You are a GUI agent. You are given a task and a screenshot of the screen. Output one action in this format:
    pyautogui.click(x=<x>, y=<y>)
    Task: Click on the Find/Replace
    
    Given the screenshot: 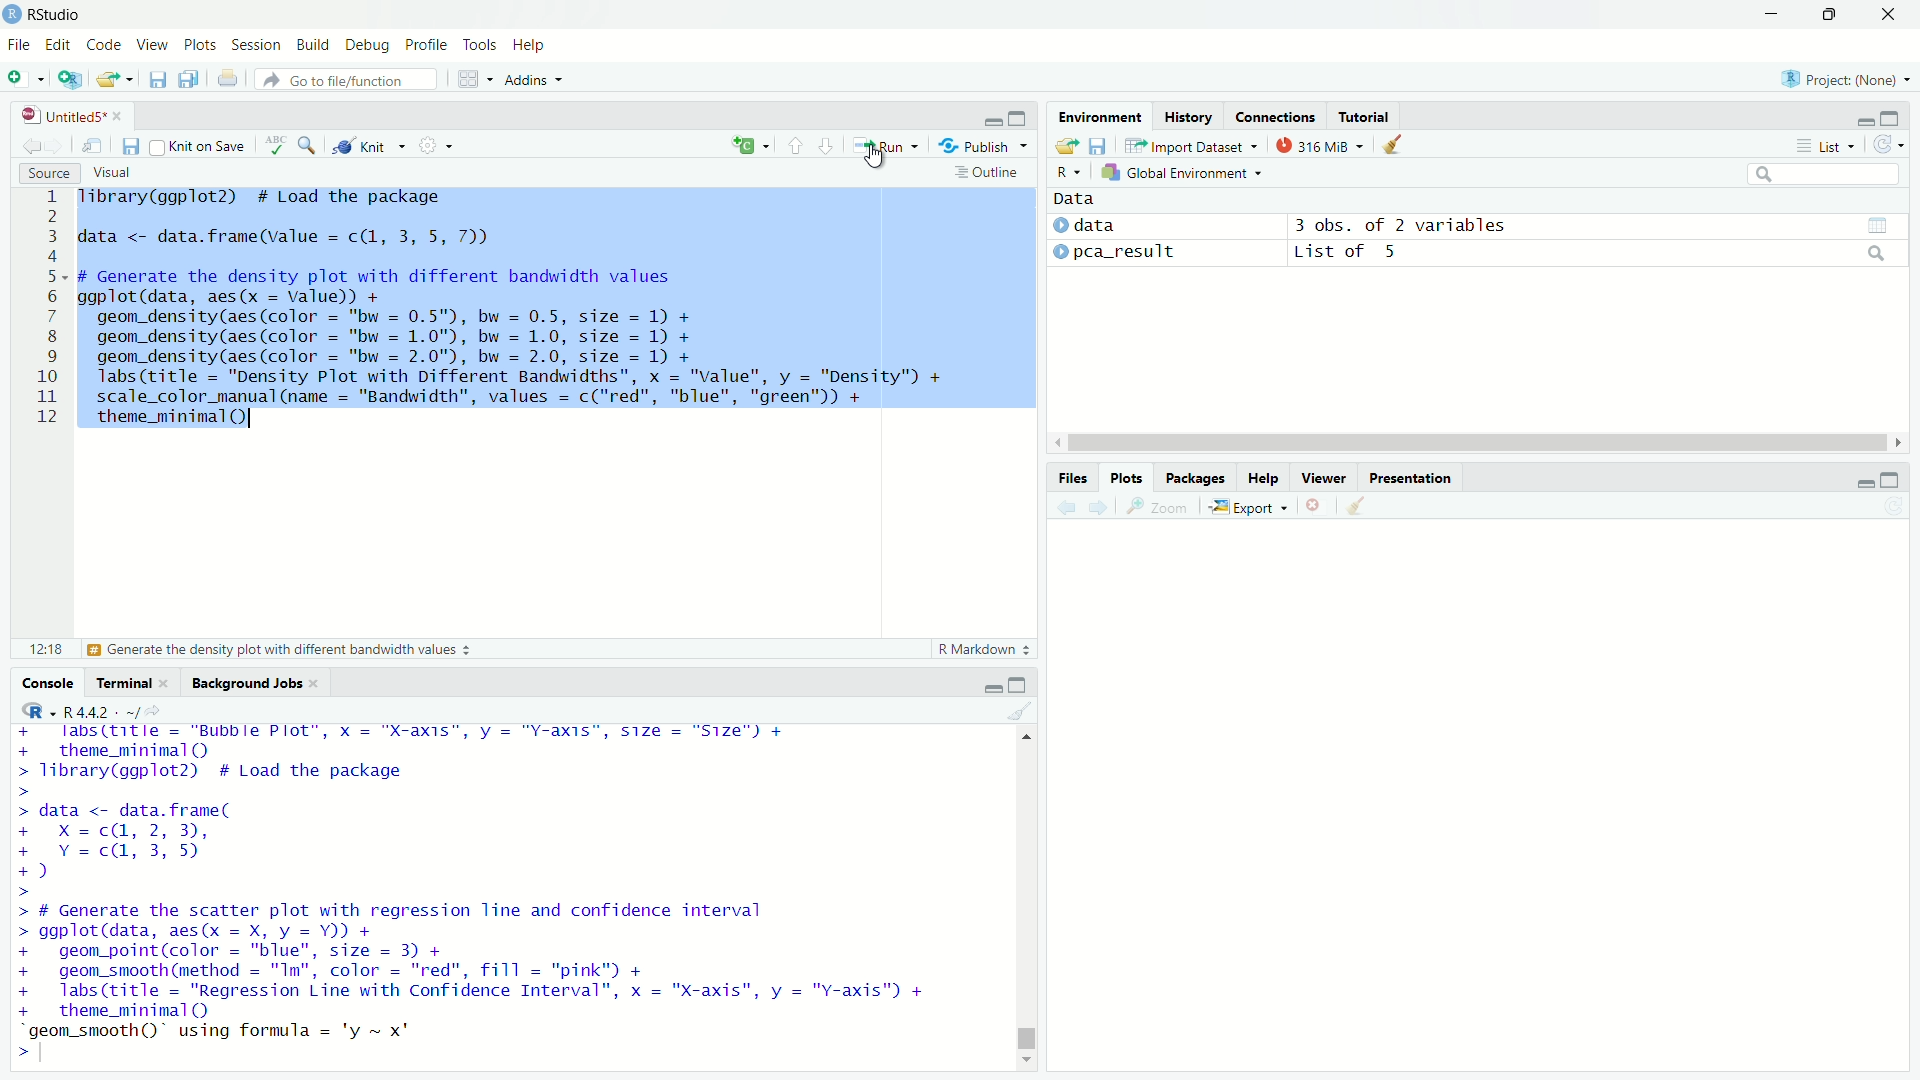 What is the action you would take?
    pyautogui.click(x=307, y=144)
    